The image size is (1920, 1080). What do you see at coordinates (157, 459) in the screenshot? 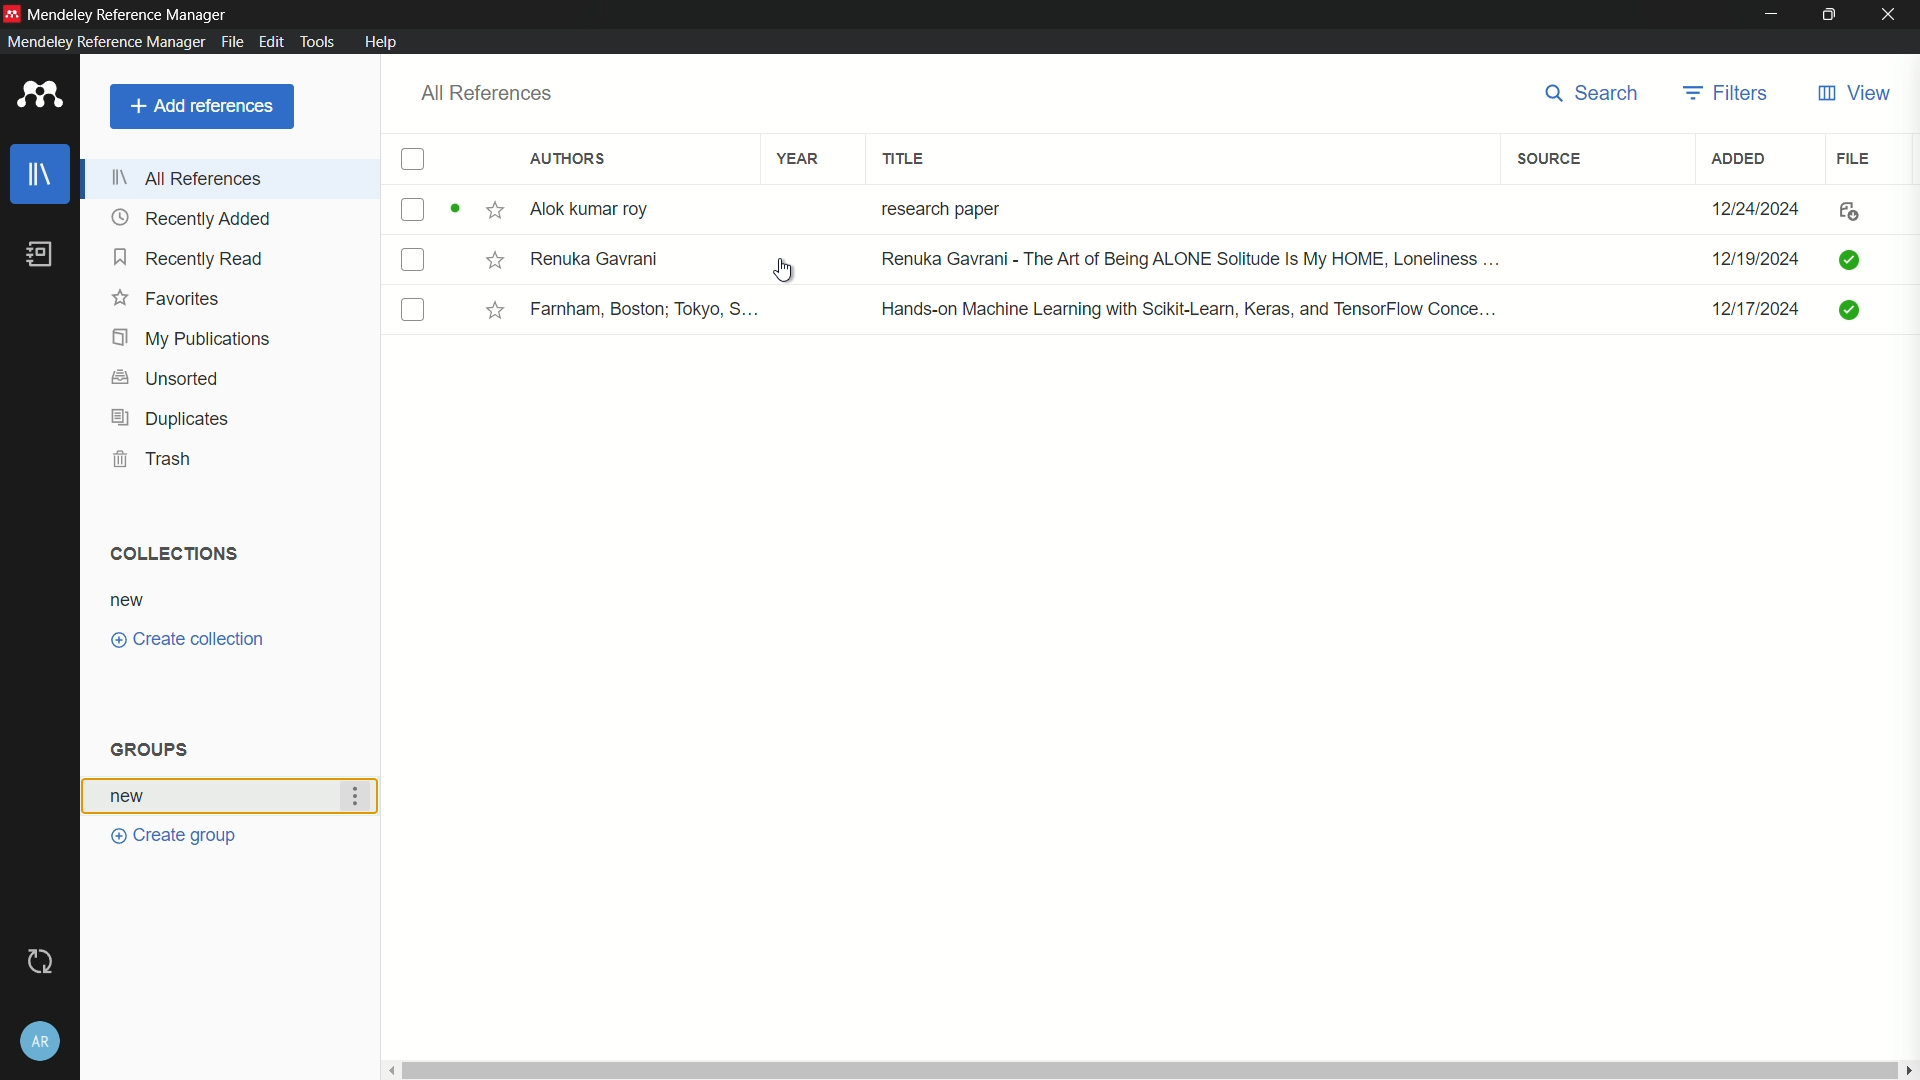
I see `trash` at bounding box center [157, 459].